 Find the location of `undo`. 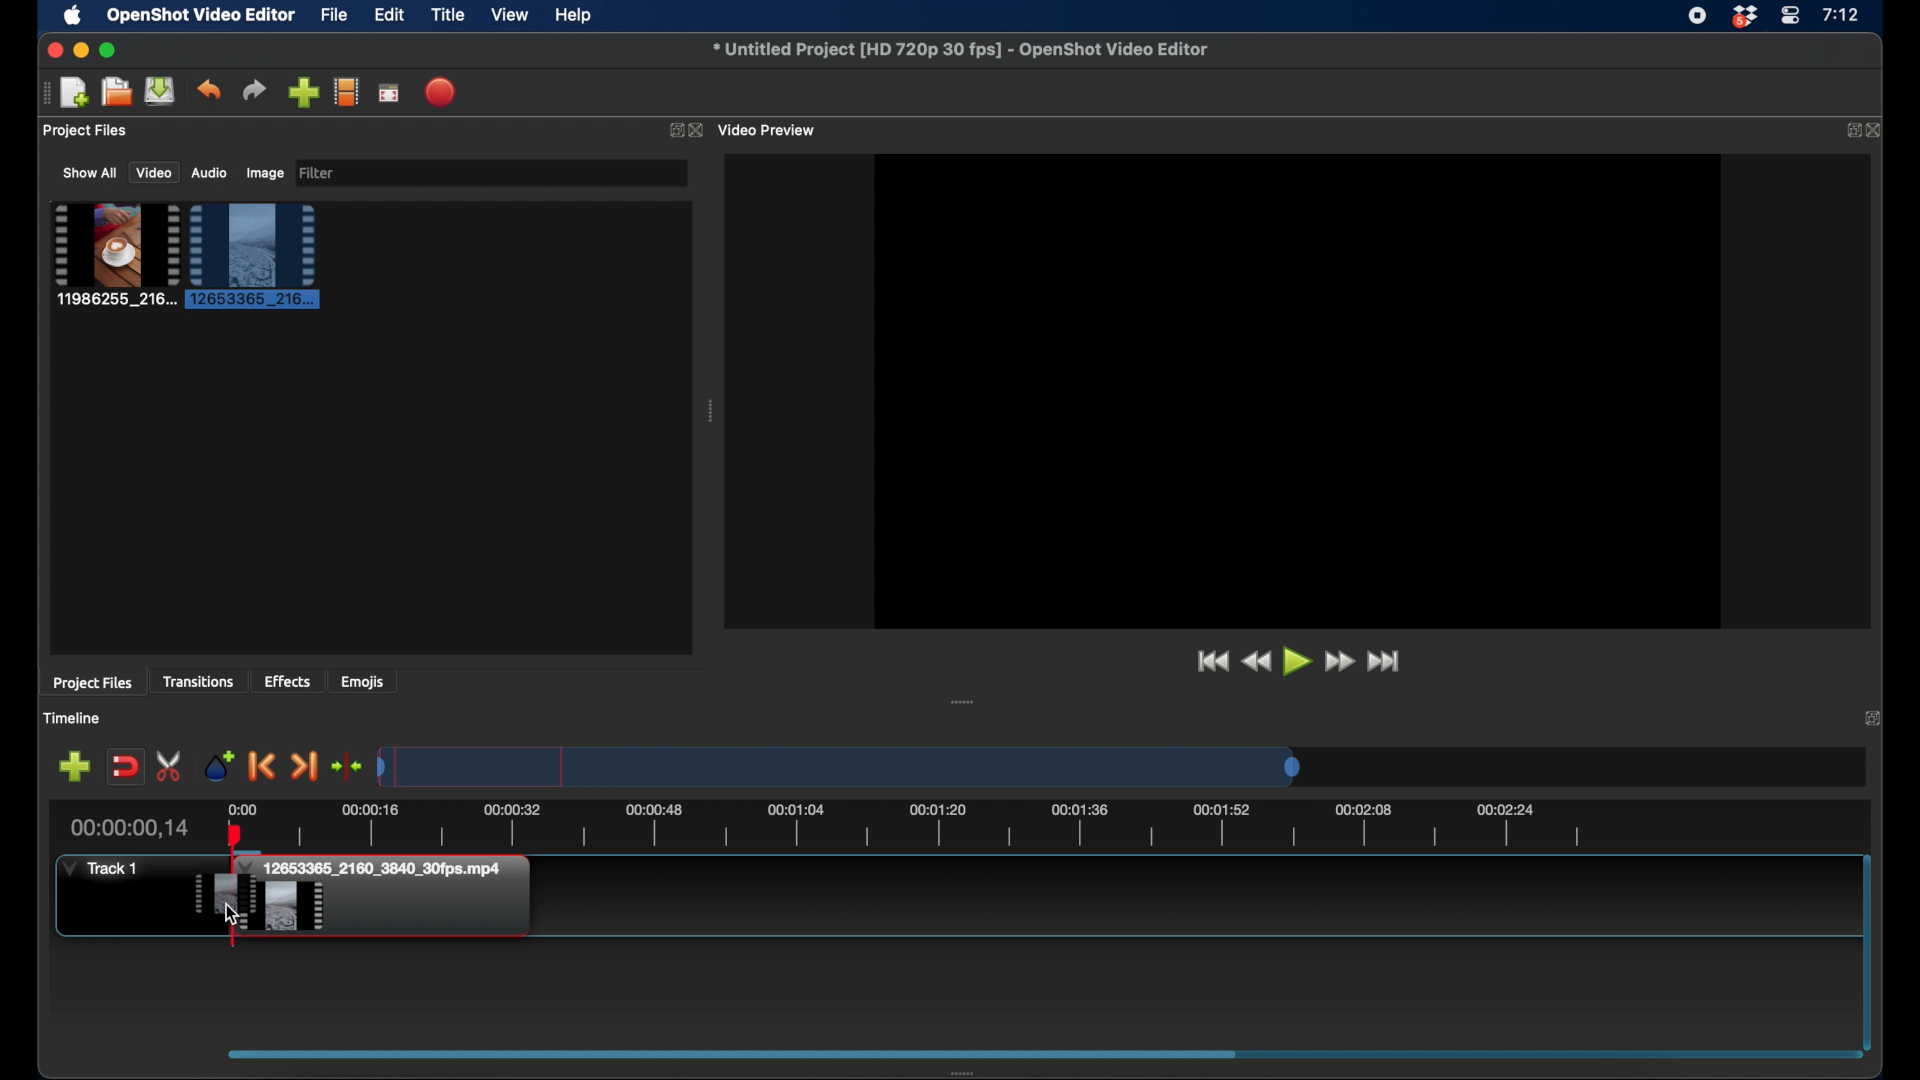

undo is located at coordinates (209, 90).